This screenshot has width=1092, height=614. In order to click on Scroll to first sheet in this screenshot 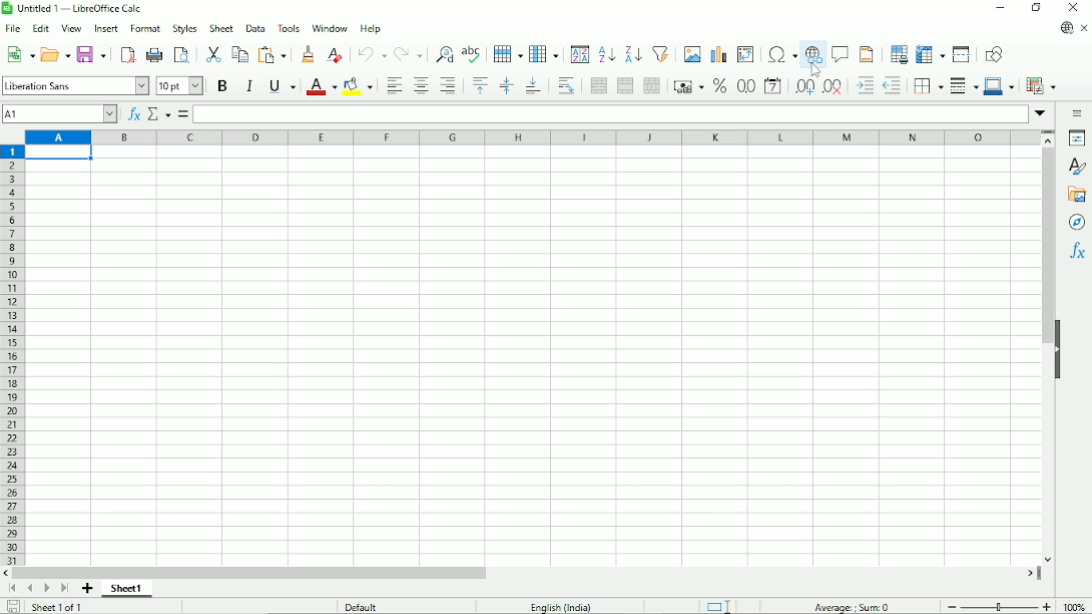, I will do `click(12, 589)`.